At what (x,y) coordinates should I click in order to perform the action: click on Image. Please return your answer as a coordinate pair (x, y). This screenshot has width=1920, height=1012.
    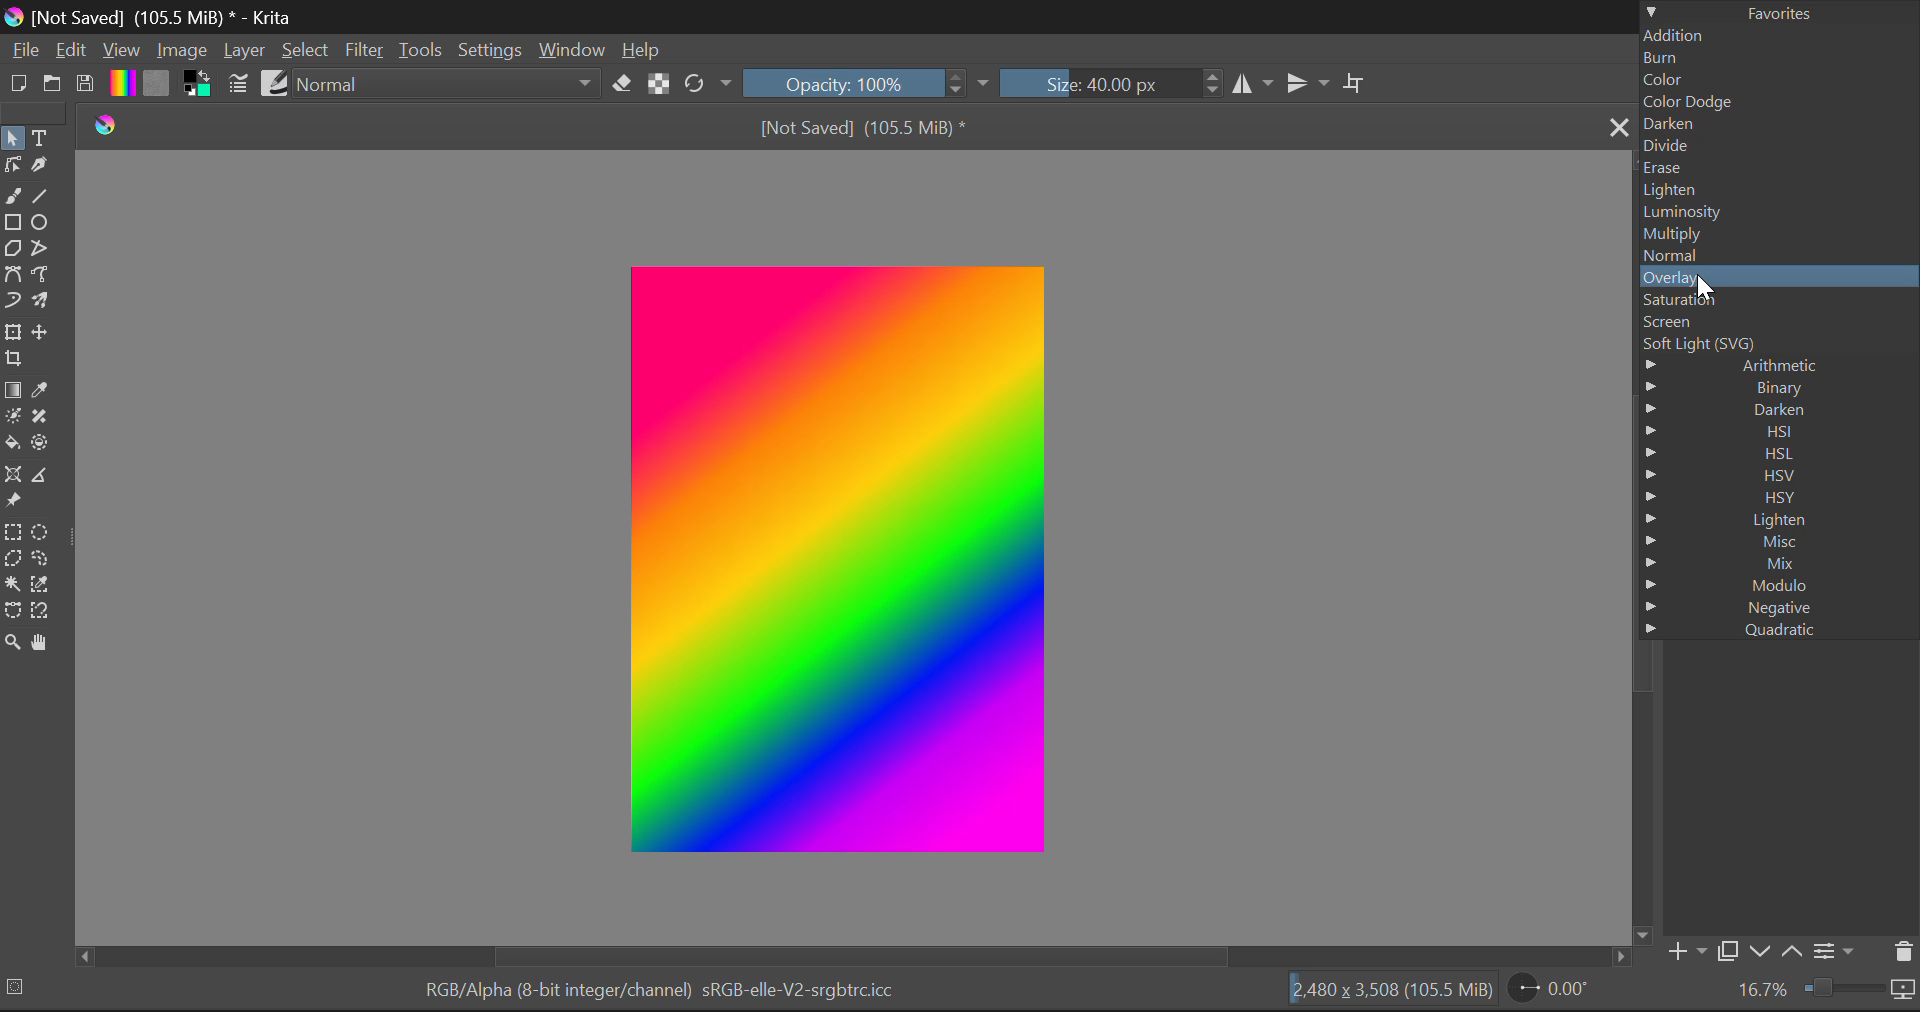
    Looking at the image, I should click on (184, 53).